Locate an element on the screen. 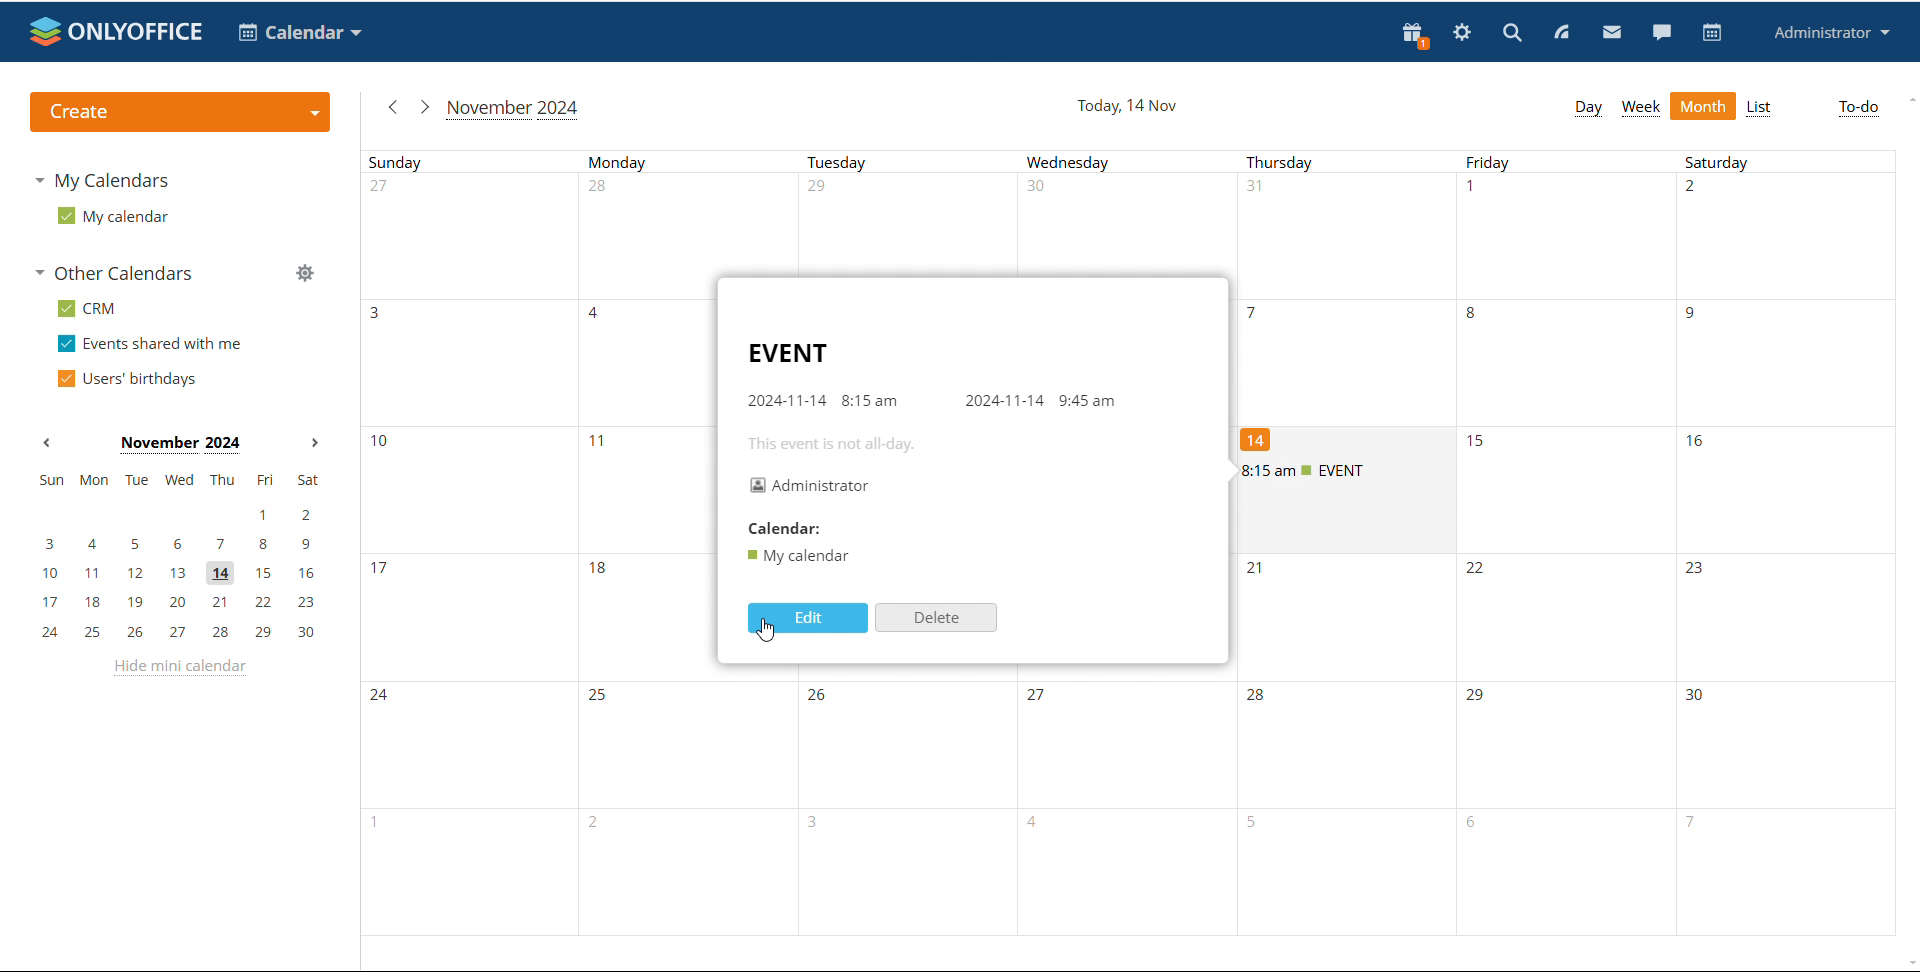 The height and width of the screenshot is (972, 1920). list view is located at coordinates (1761, 108).